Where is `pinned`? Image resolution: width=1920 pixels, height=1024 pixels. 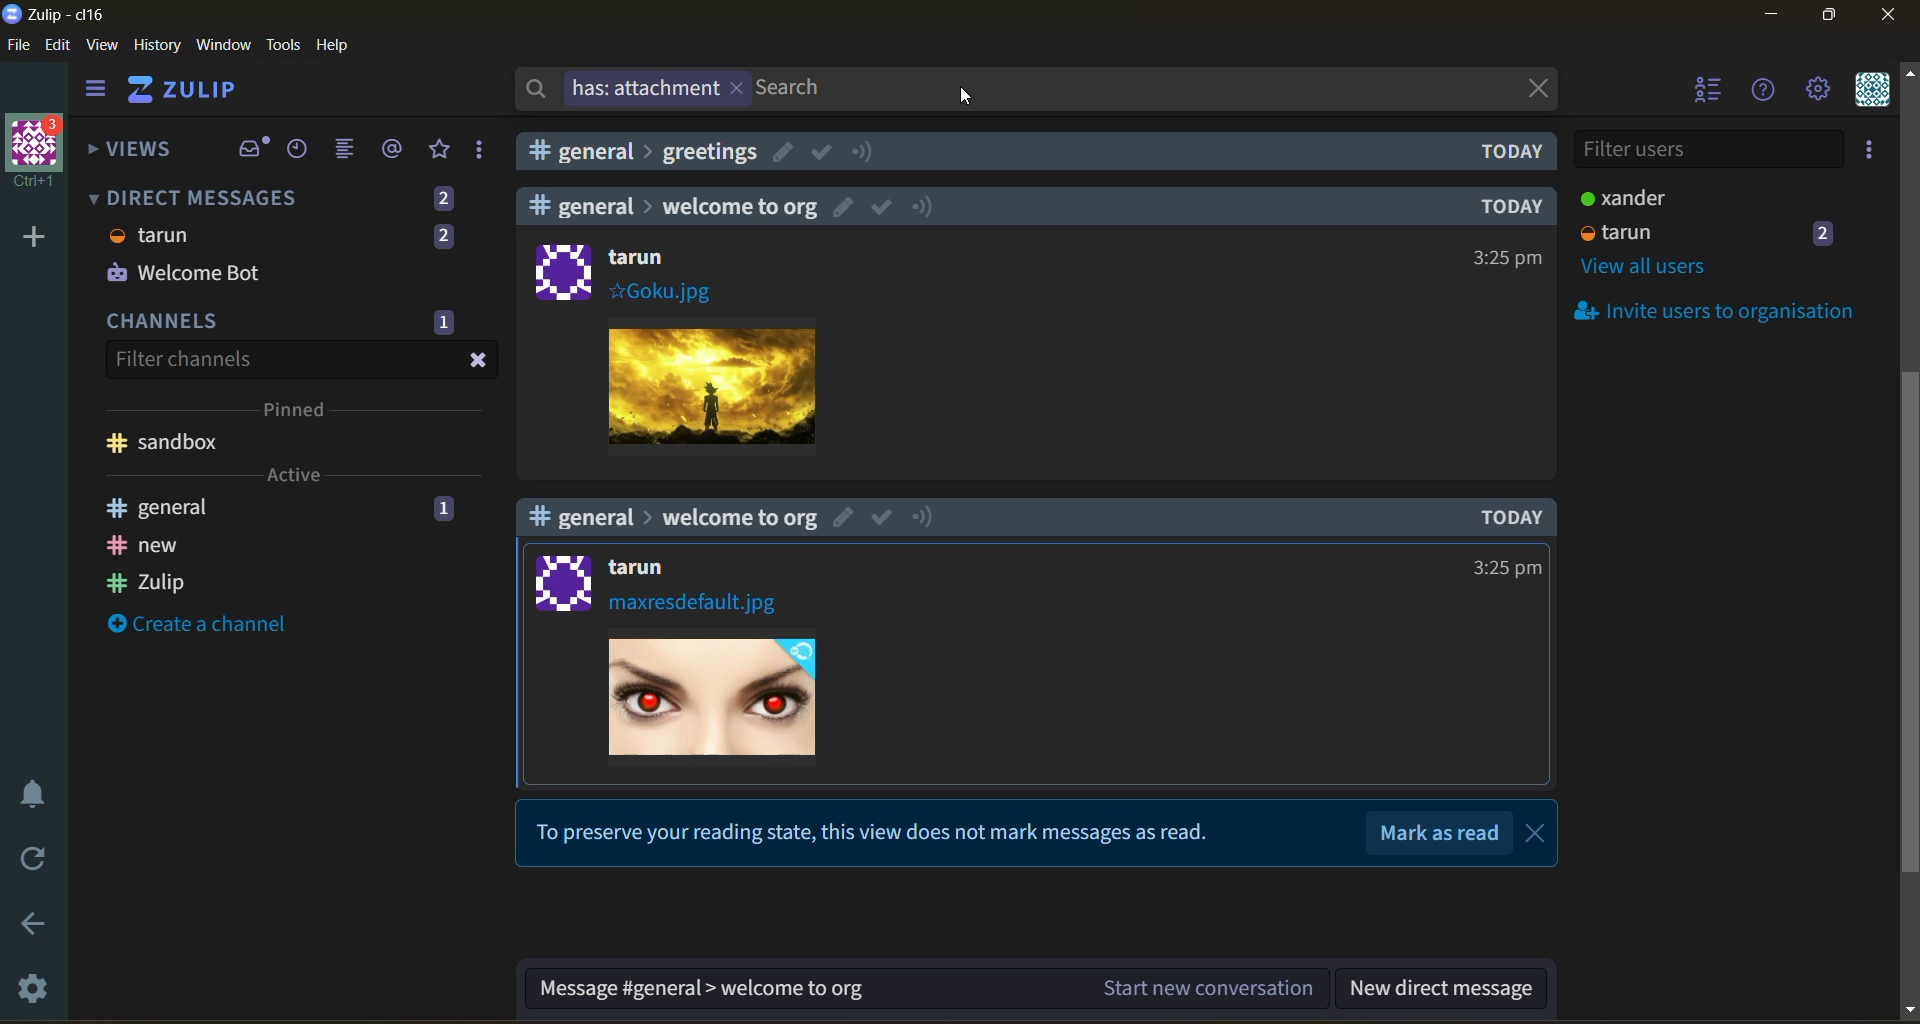
pinned is located at coordinates (298, 412).